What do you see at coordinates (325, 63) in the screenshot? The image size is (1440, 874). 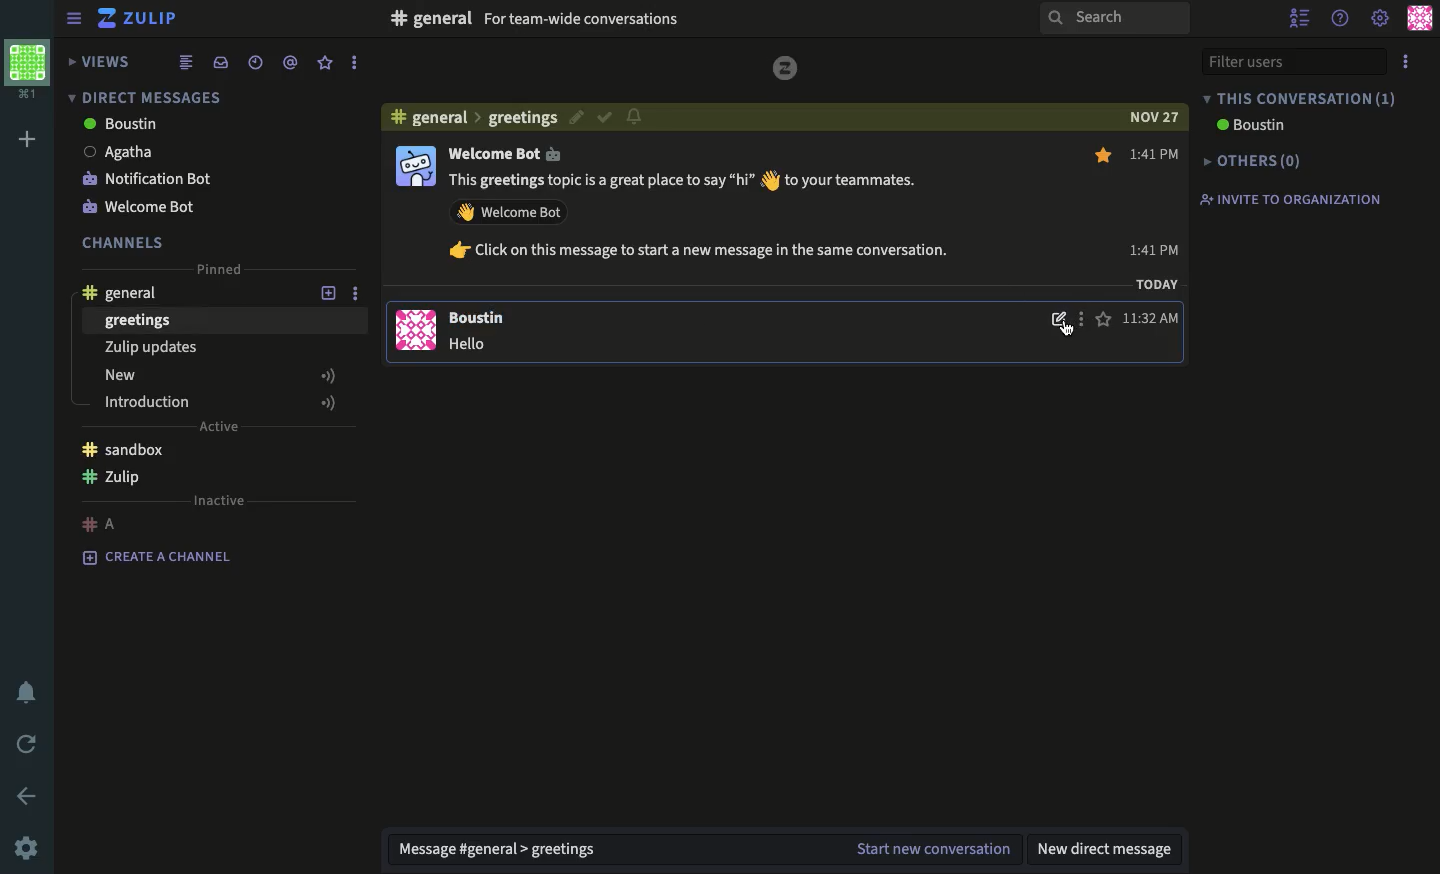 I see `favorite` at bounding box center [325, 63].